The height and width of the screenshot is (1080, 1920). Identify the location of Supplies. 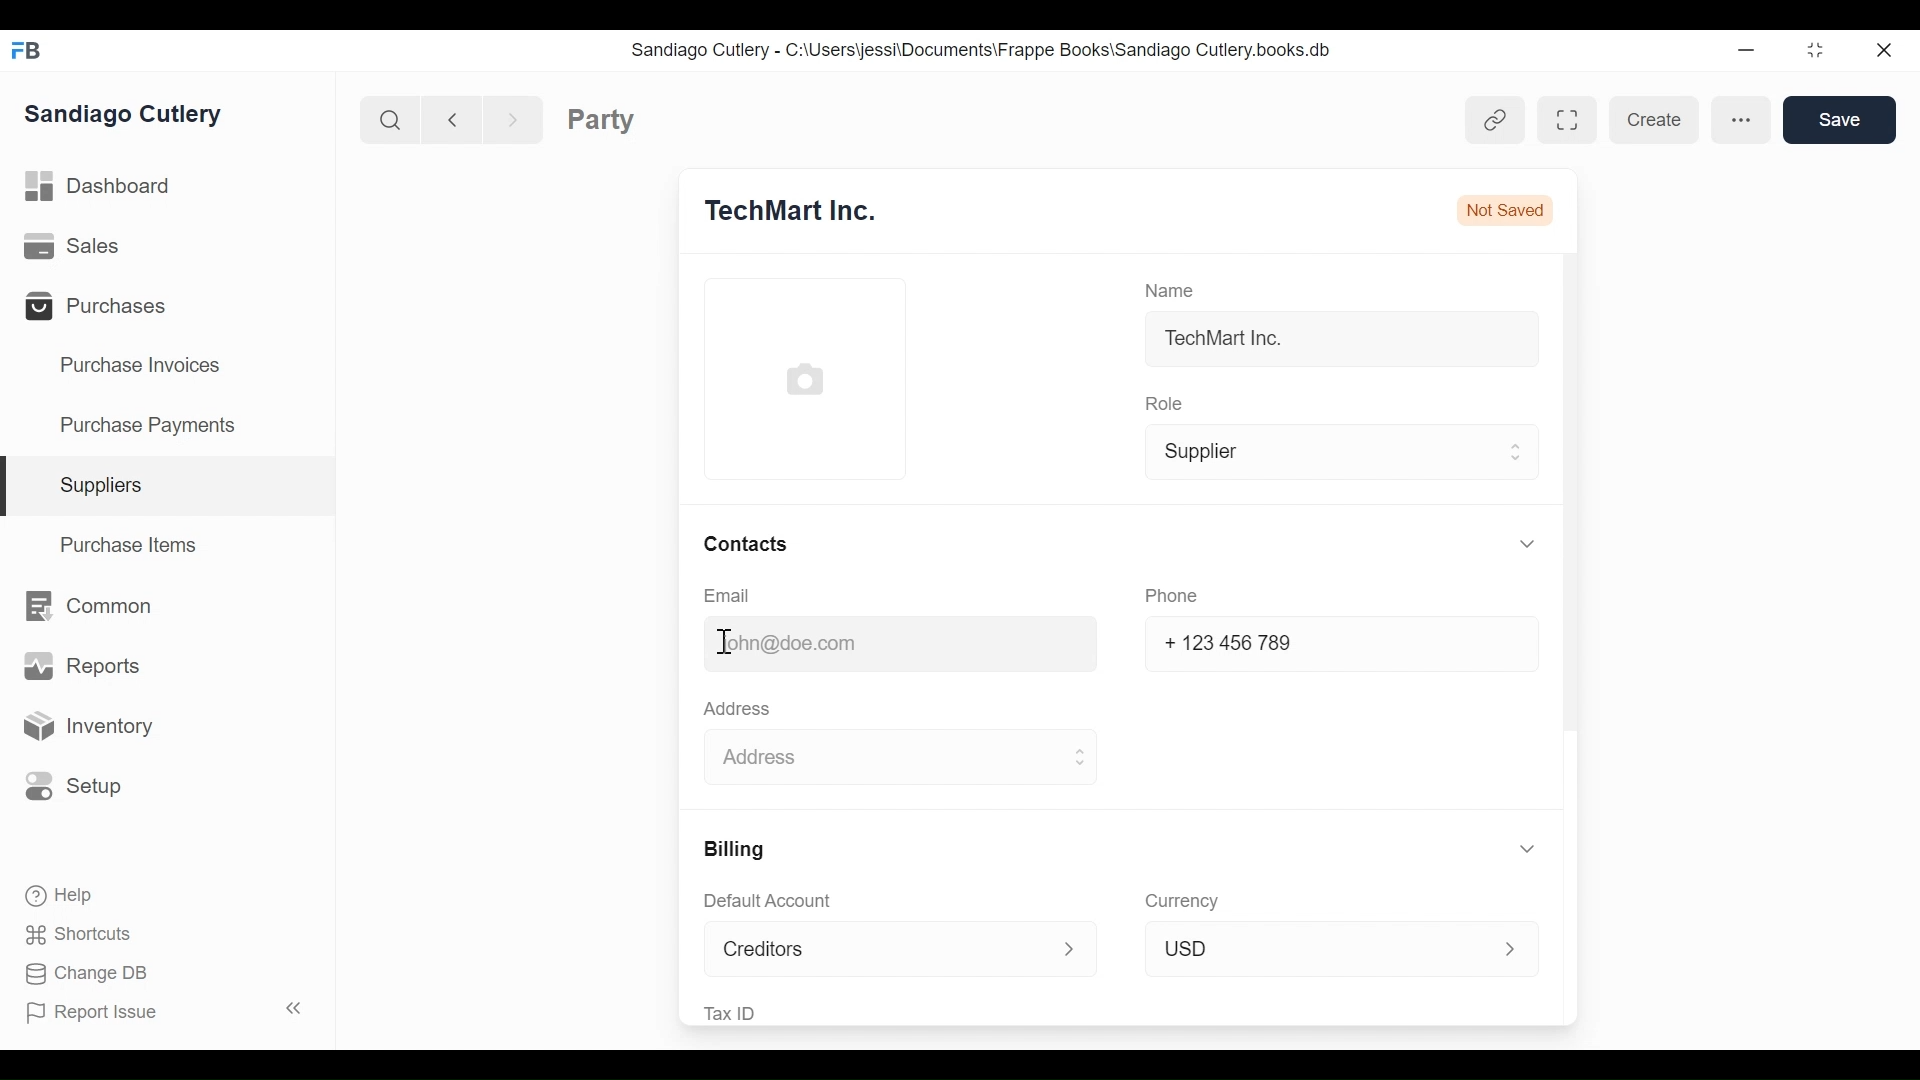
(108, 485).